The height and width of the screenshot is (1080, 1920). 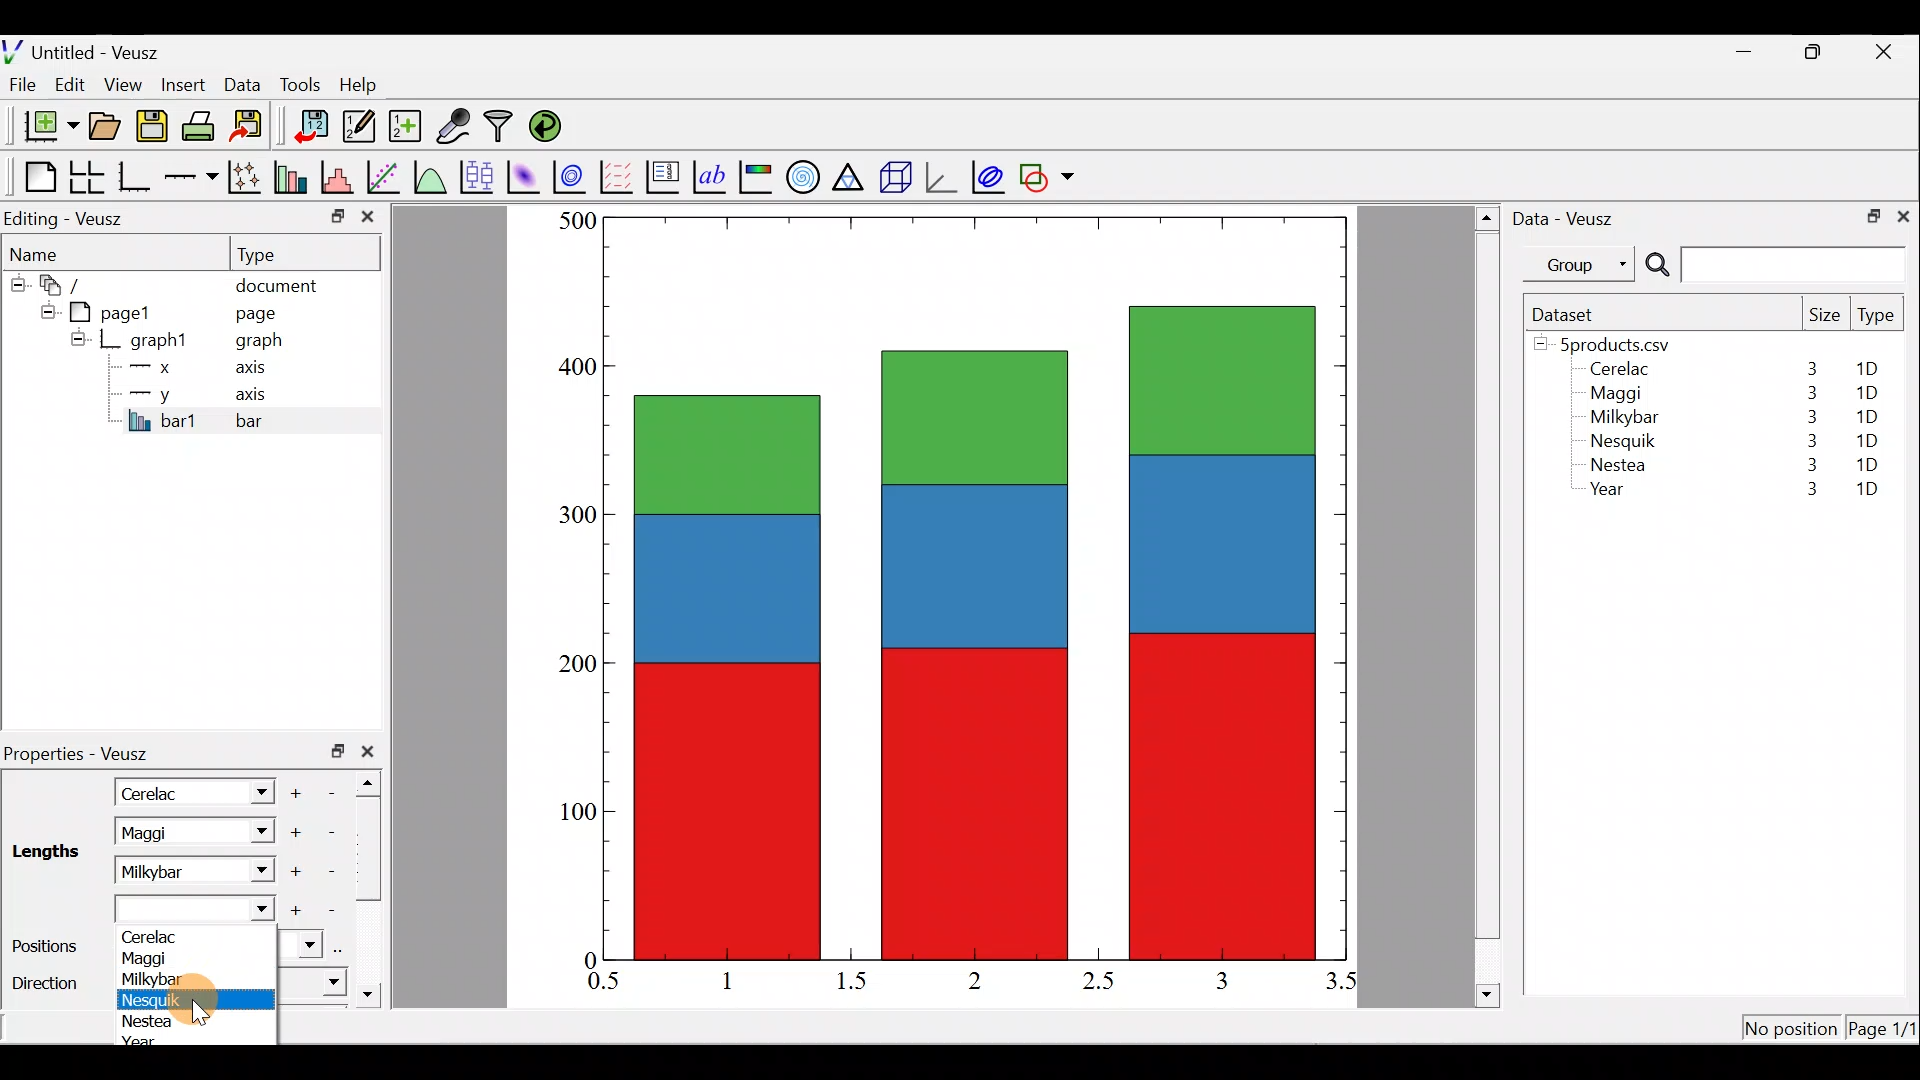 I want to click on 5products.csv, so click(x=1613, y=343).